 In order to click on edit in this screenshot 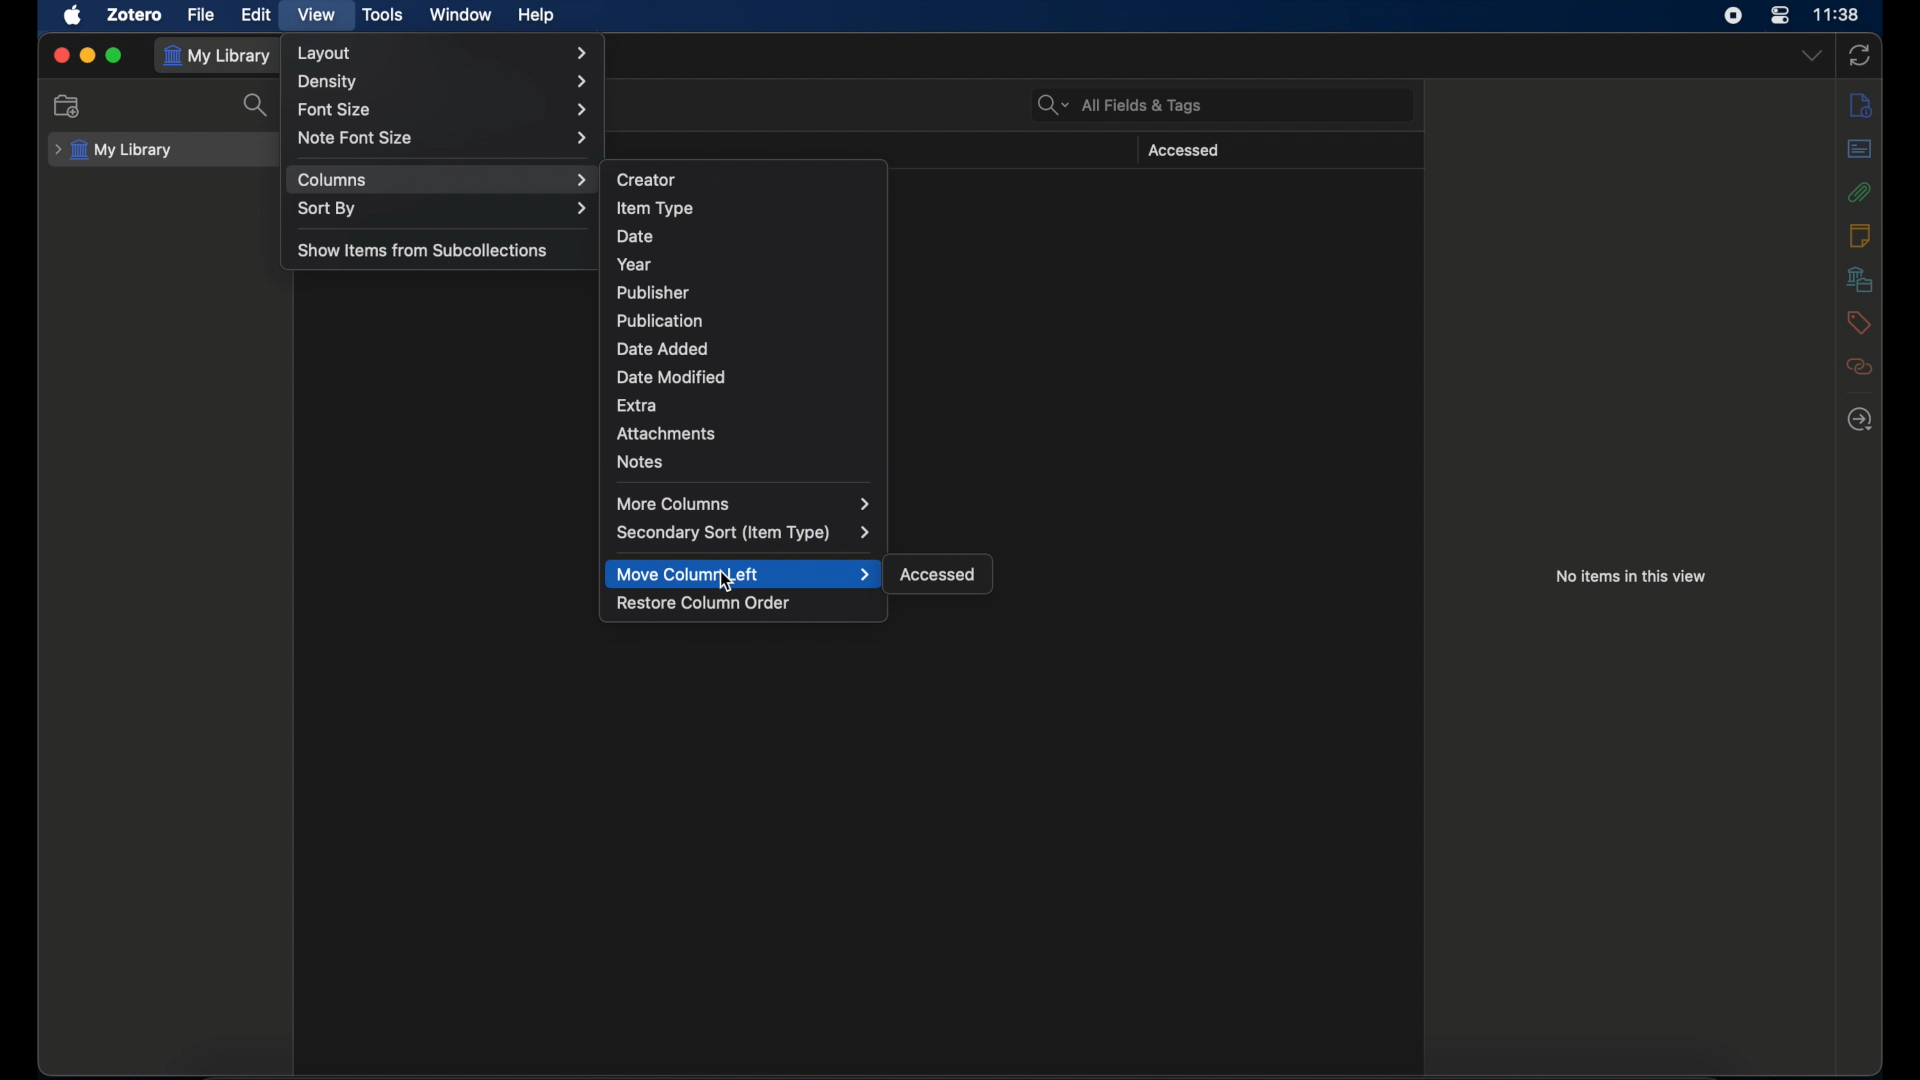, I will do `click(258, 15)`.